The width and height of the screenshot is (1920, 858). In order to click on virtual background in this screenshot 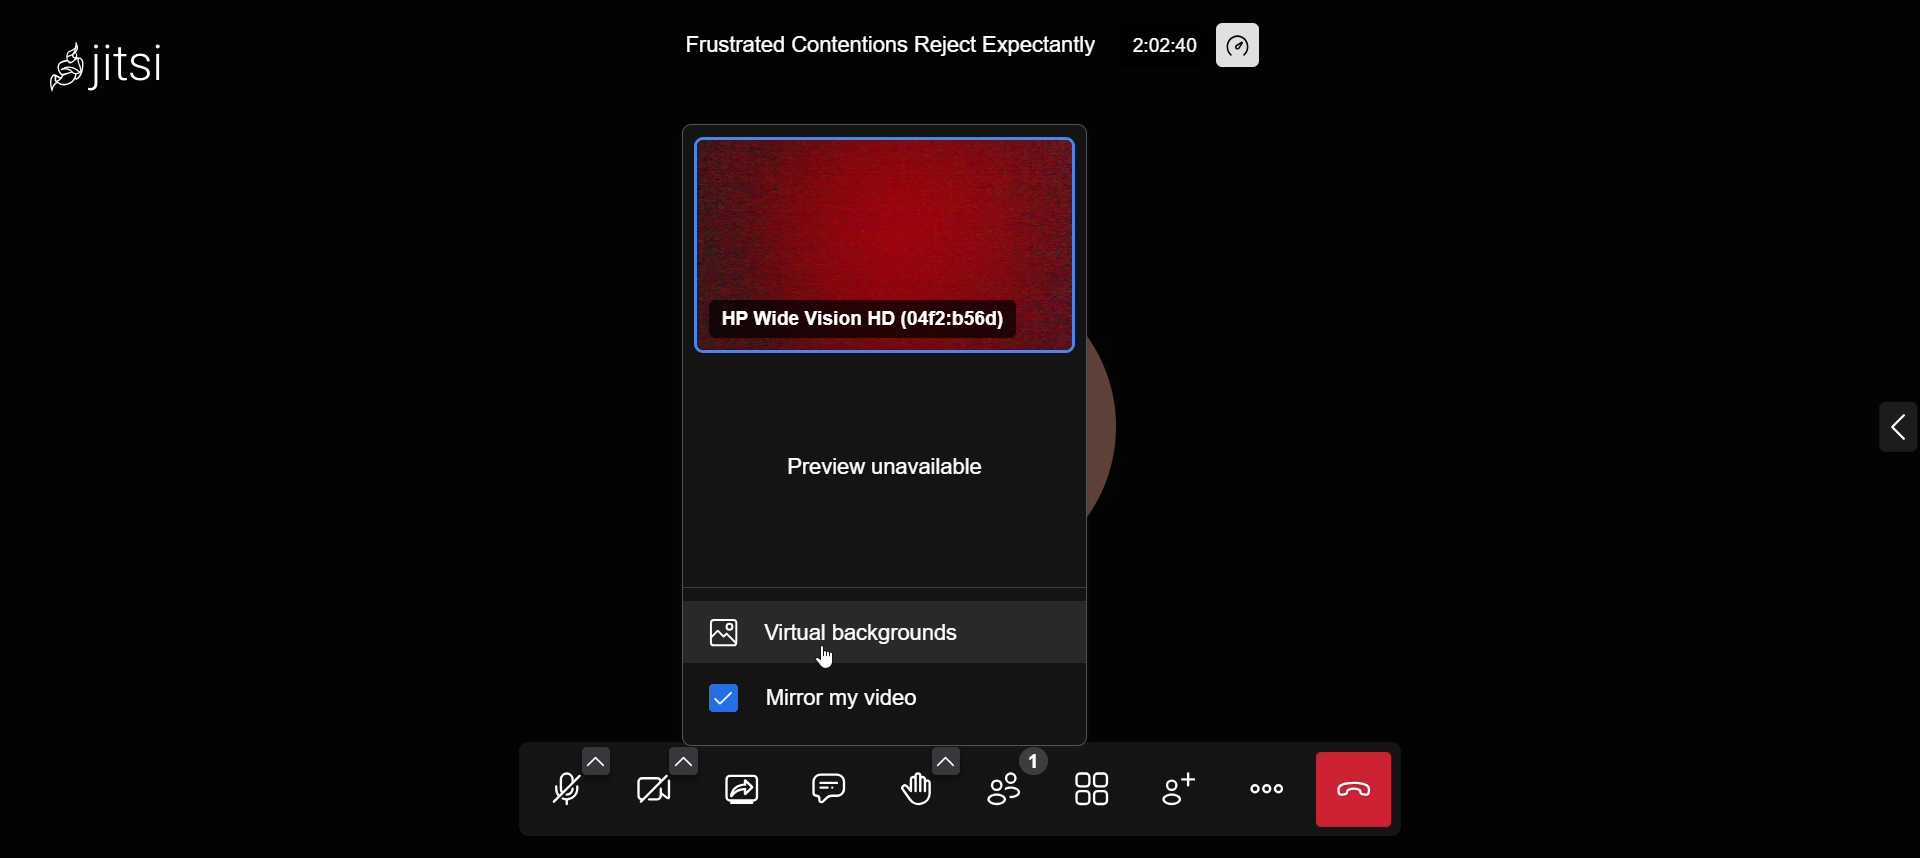, I will do `click(882, 634)`.